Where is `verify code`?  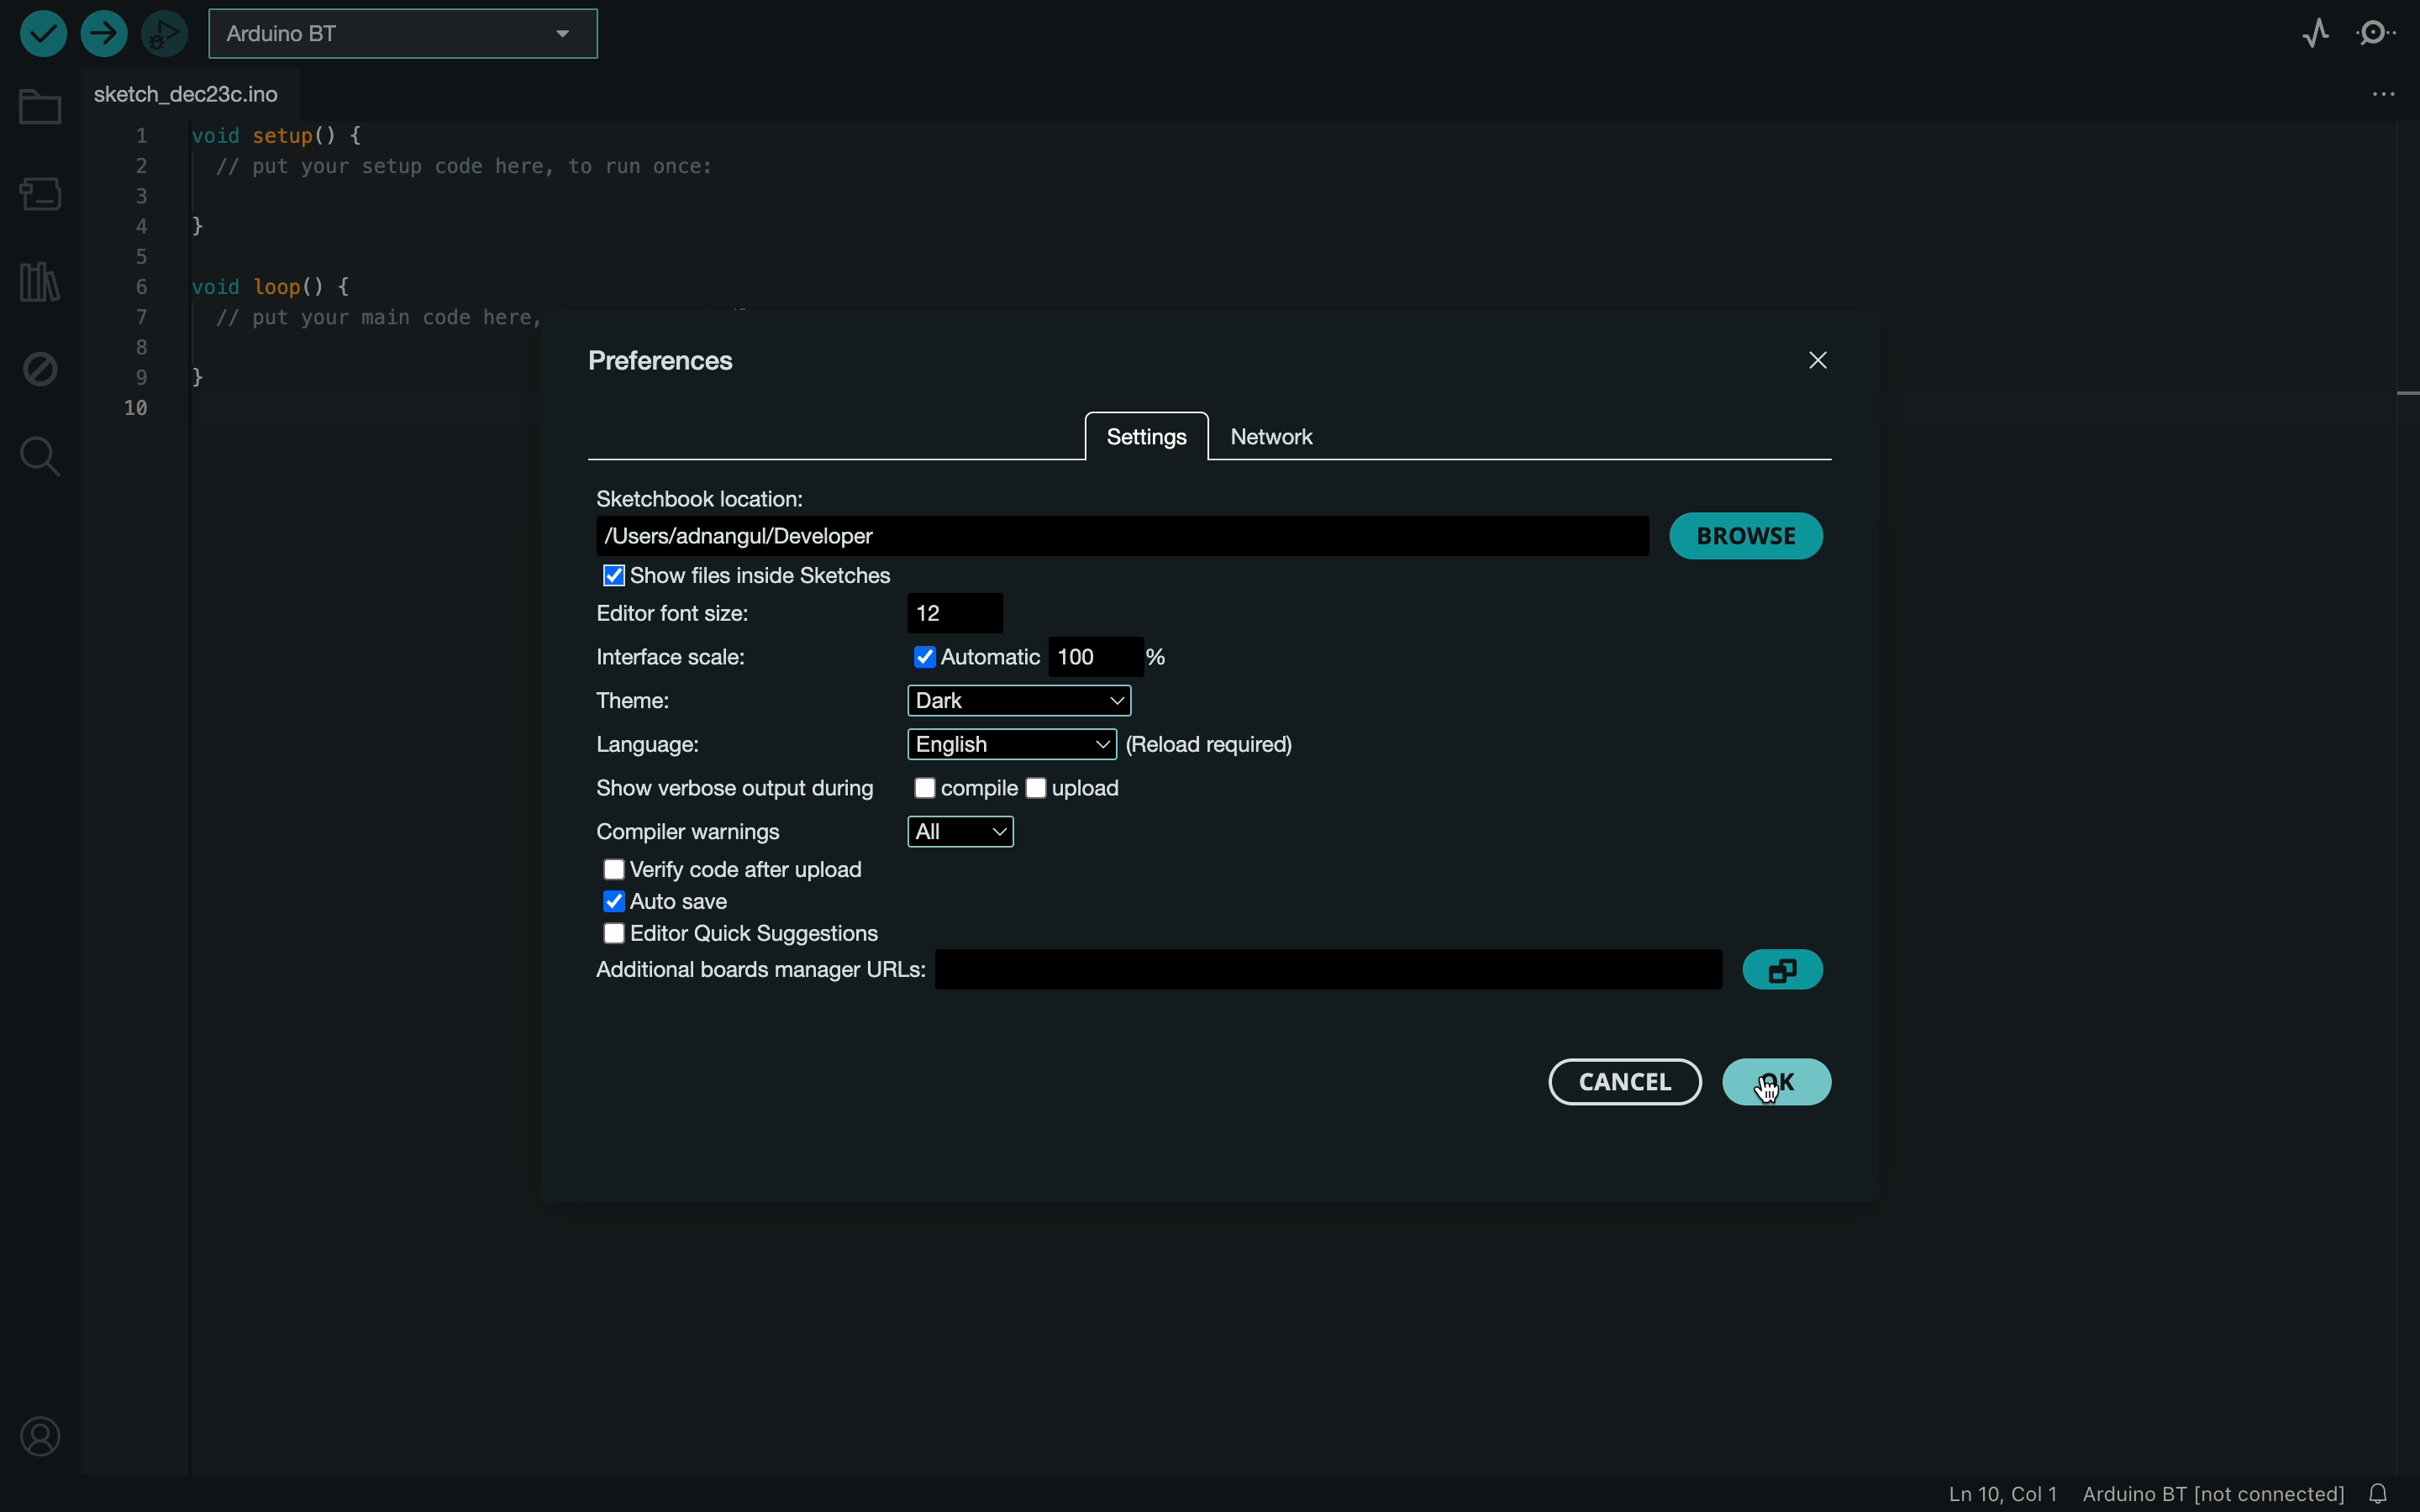 verify code is located at coordinates (752, 872).